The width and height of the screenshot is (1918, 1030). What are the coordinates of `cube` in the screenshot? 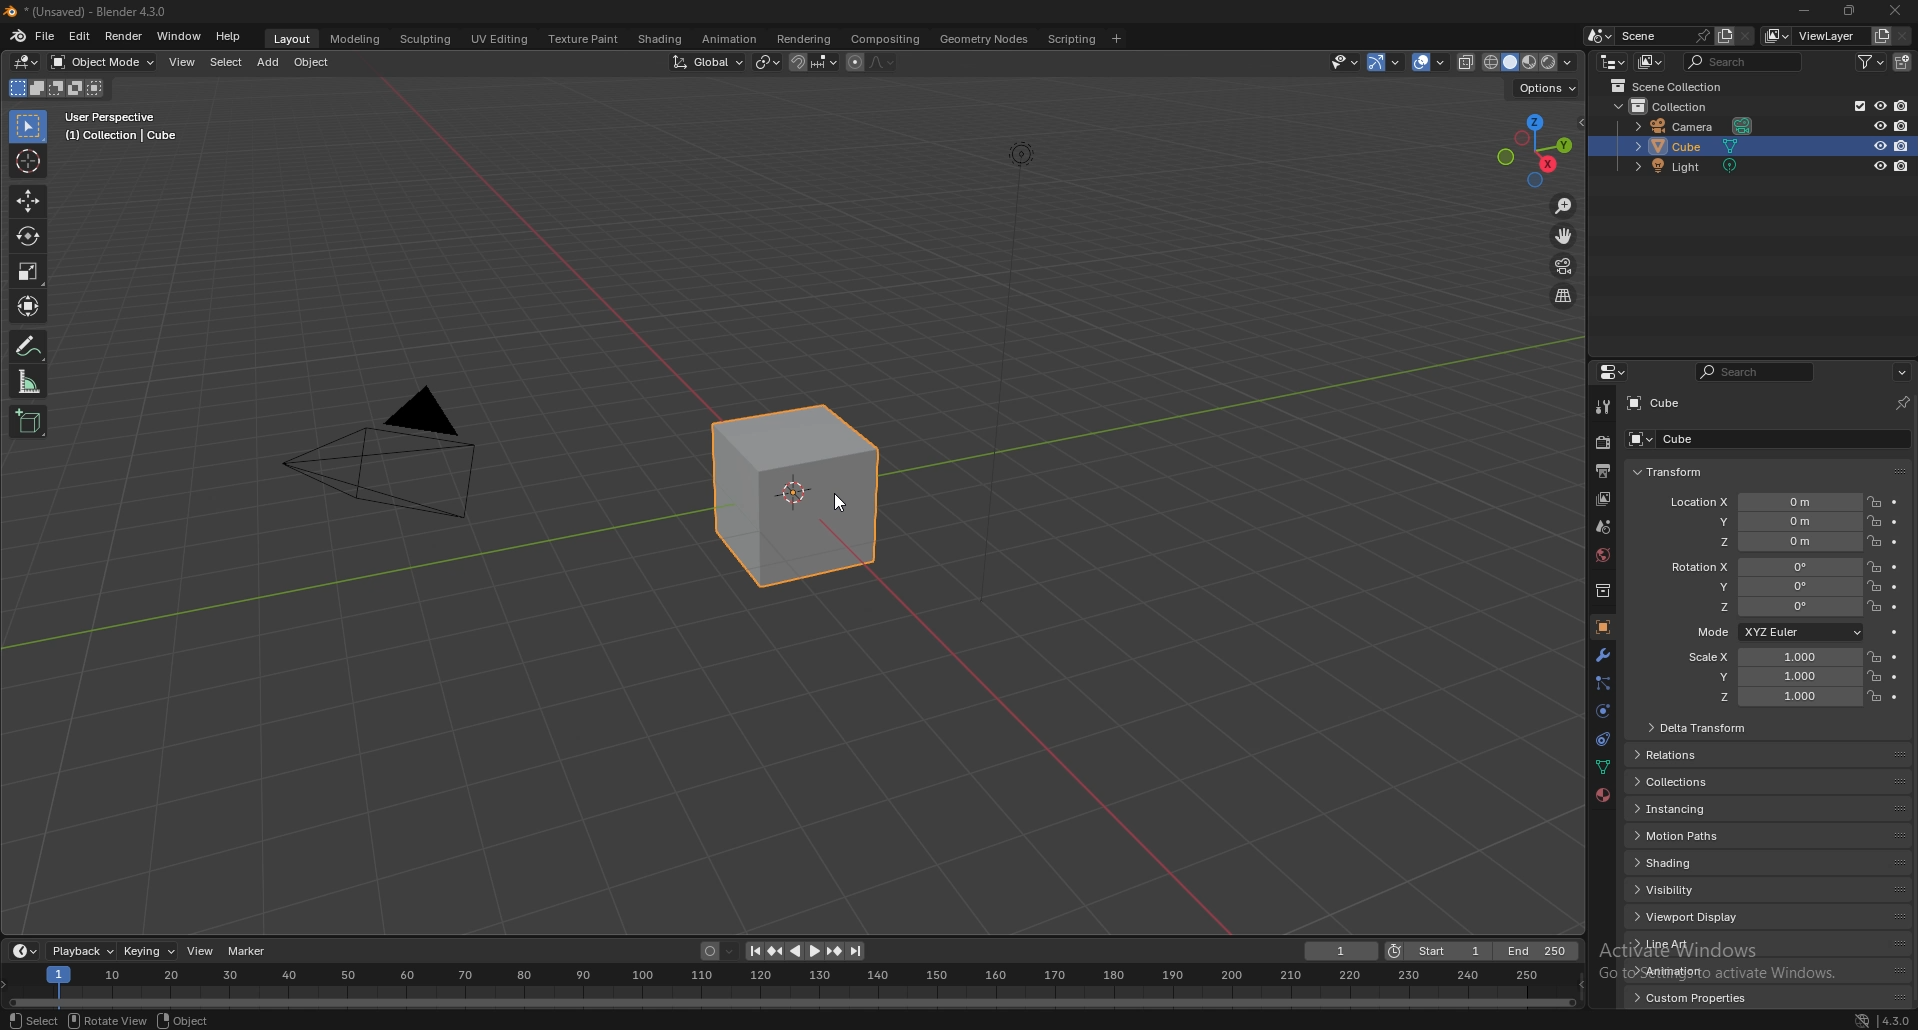 It's located at (1696, 147).